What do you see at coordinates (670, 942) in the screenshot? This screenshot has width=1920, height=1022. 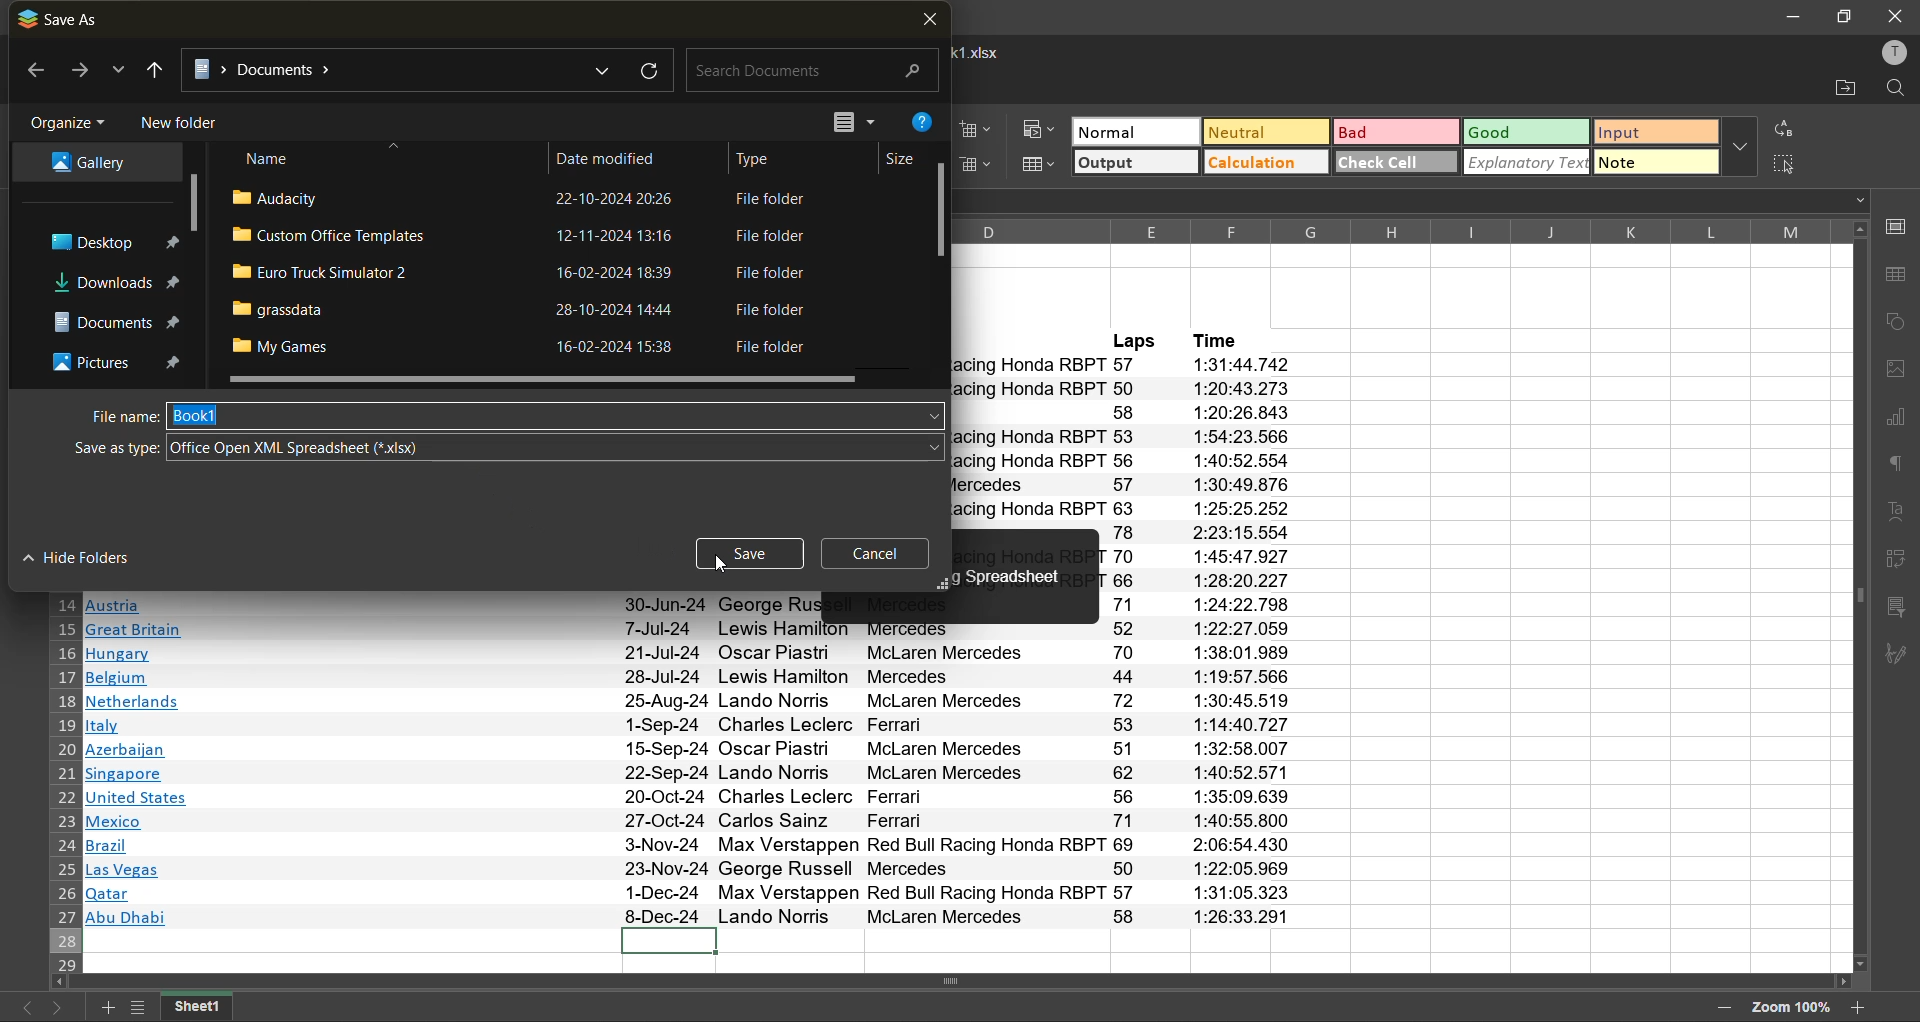 I see `current cell` at bounding box center [670, 942].